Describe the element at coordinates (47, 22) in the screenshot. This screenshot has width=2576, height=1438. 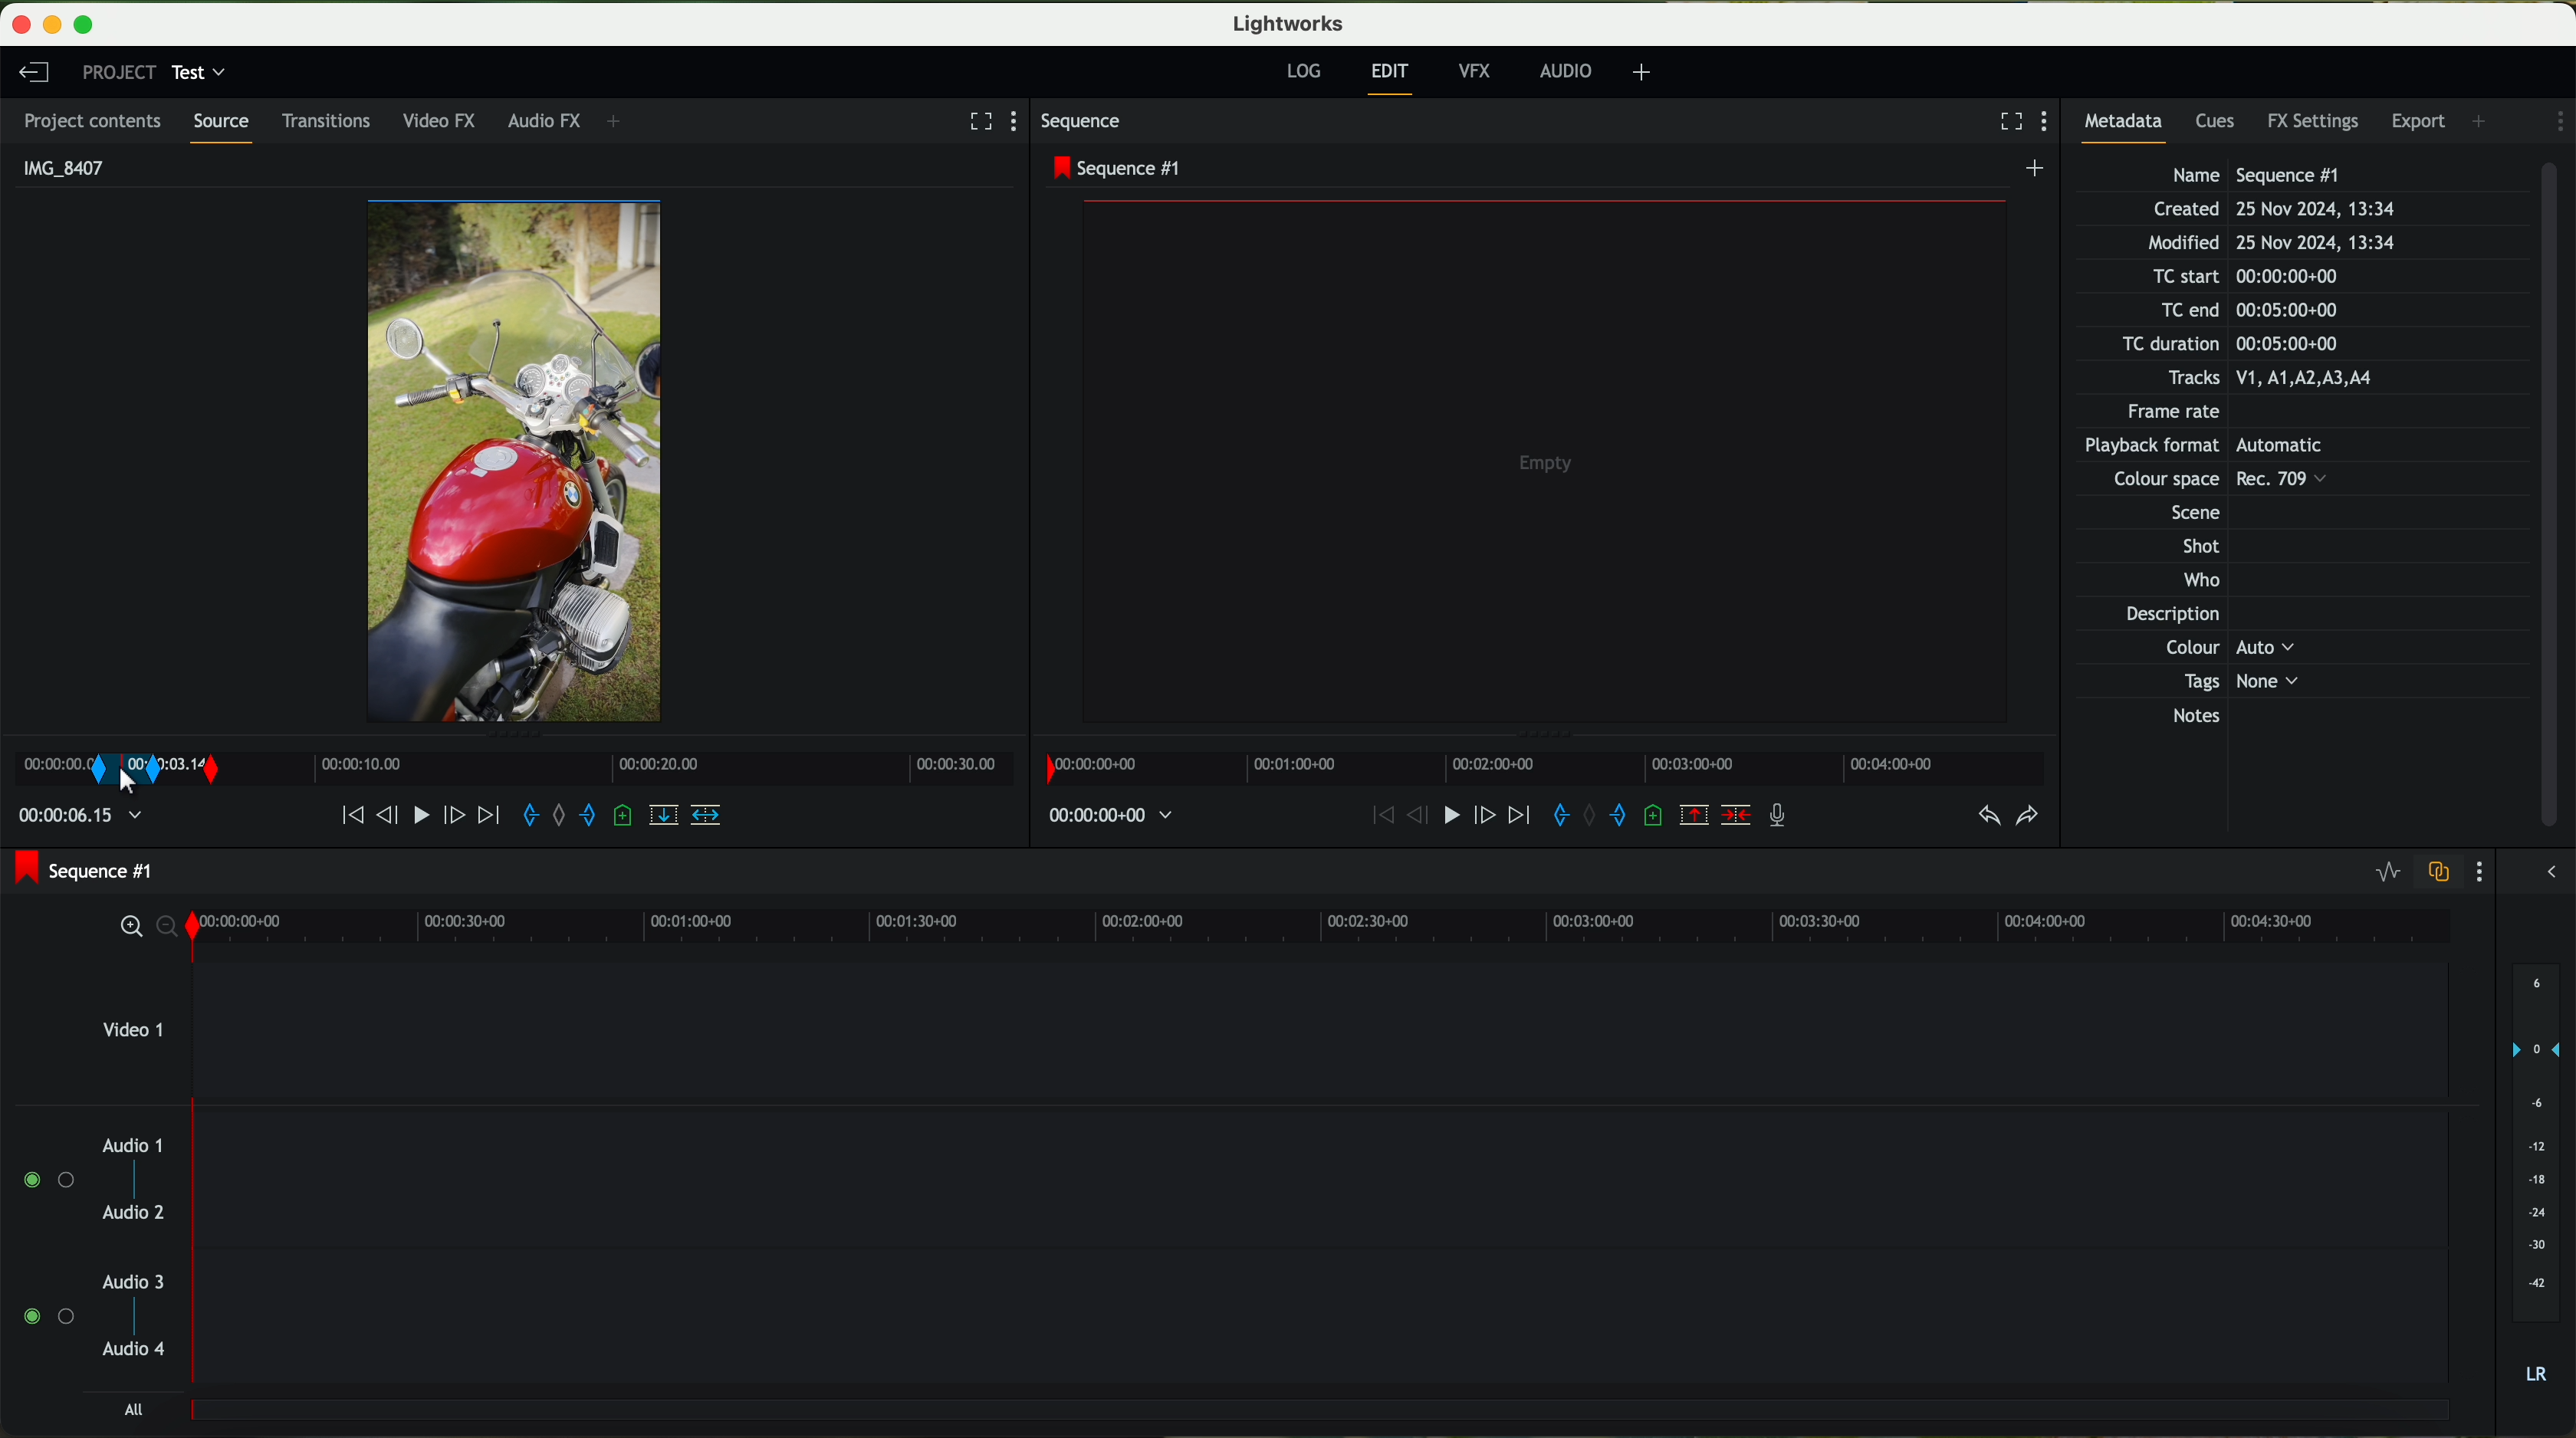
I see `minimize` at that location.